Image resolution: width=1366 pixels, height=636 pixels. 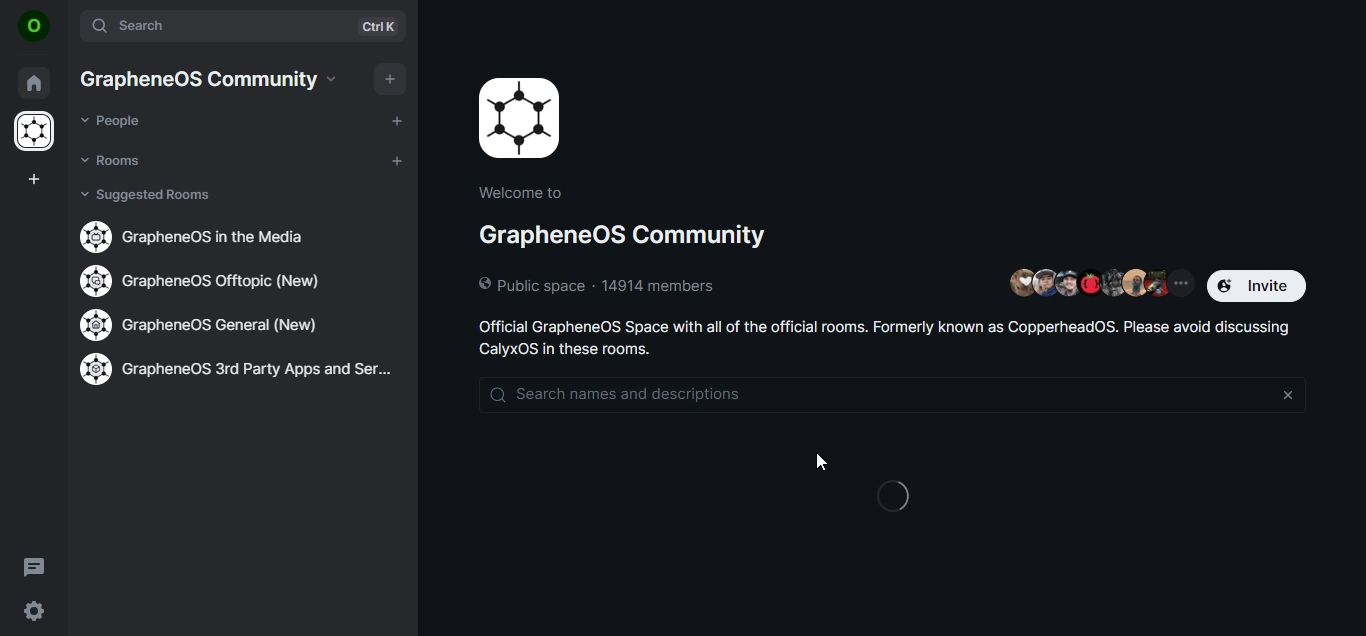 I want to click on add, so click(x=388, y=79).